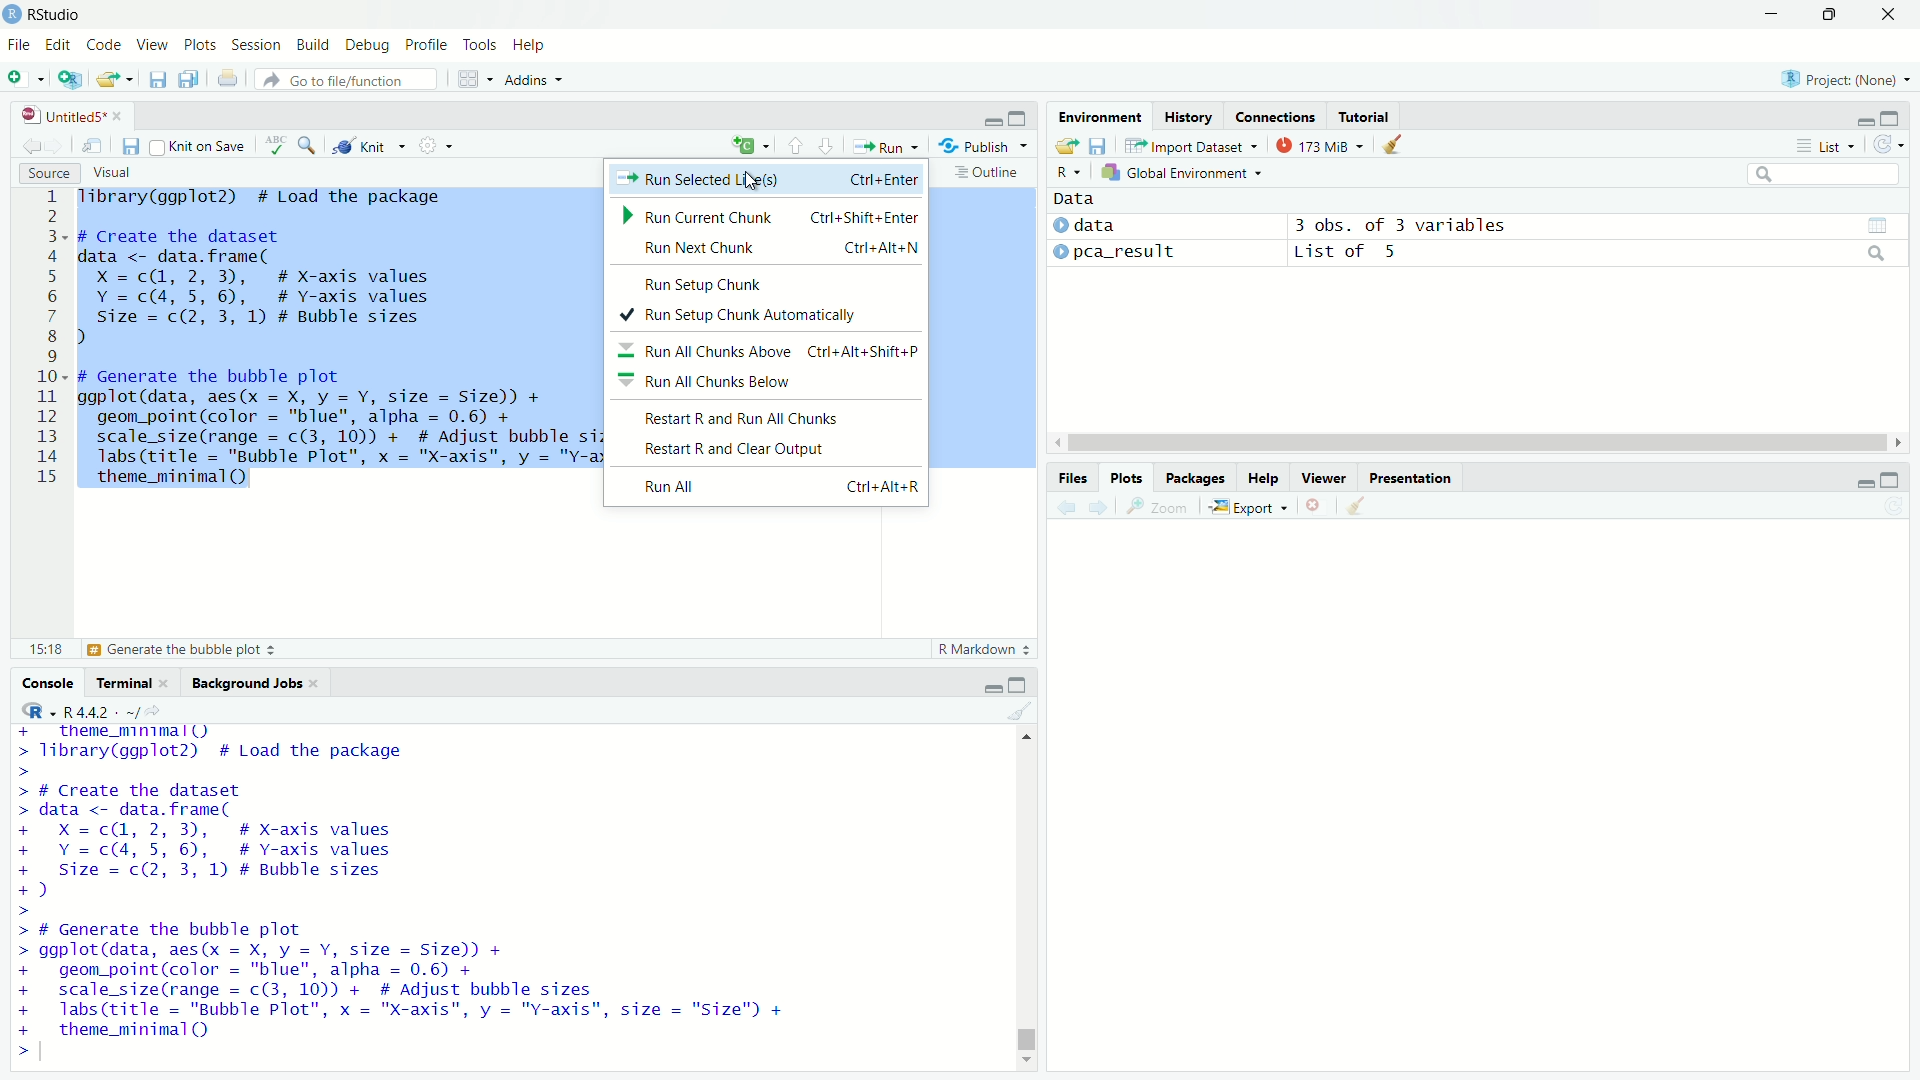 The height and width of the screenshot is (1080, 1920). What do you see at coordinates (1826, 145) in the screenshot?
I see `list view` at bounding box center [1826, 145].